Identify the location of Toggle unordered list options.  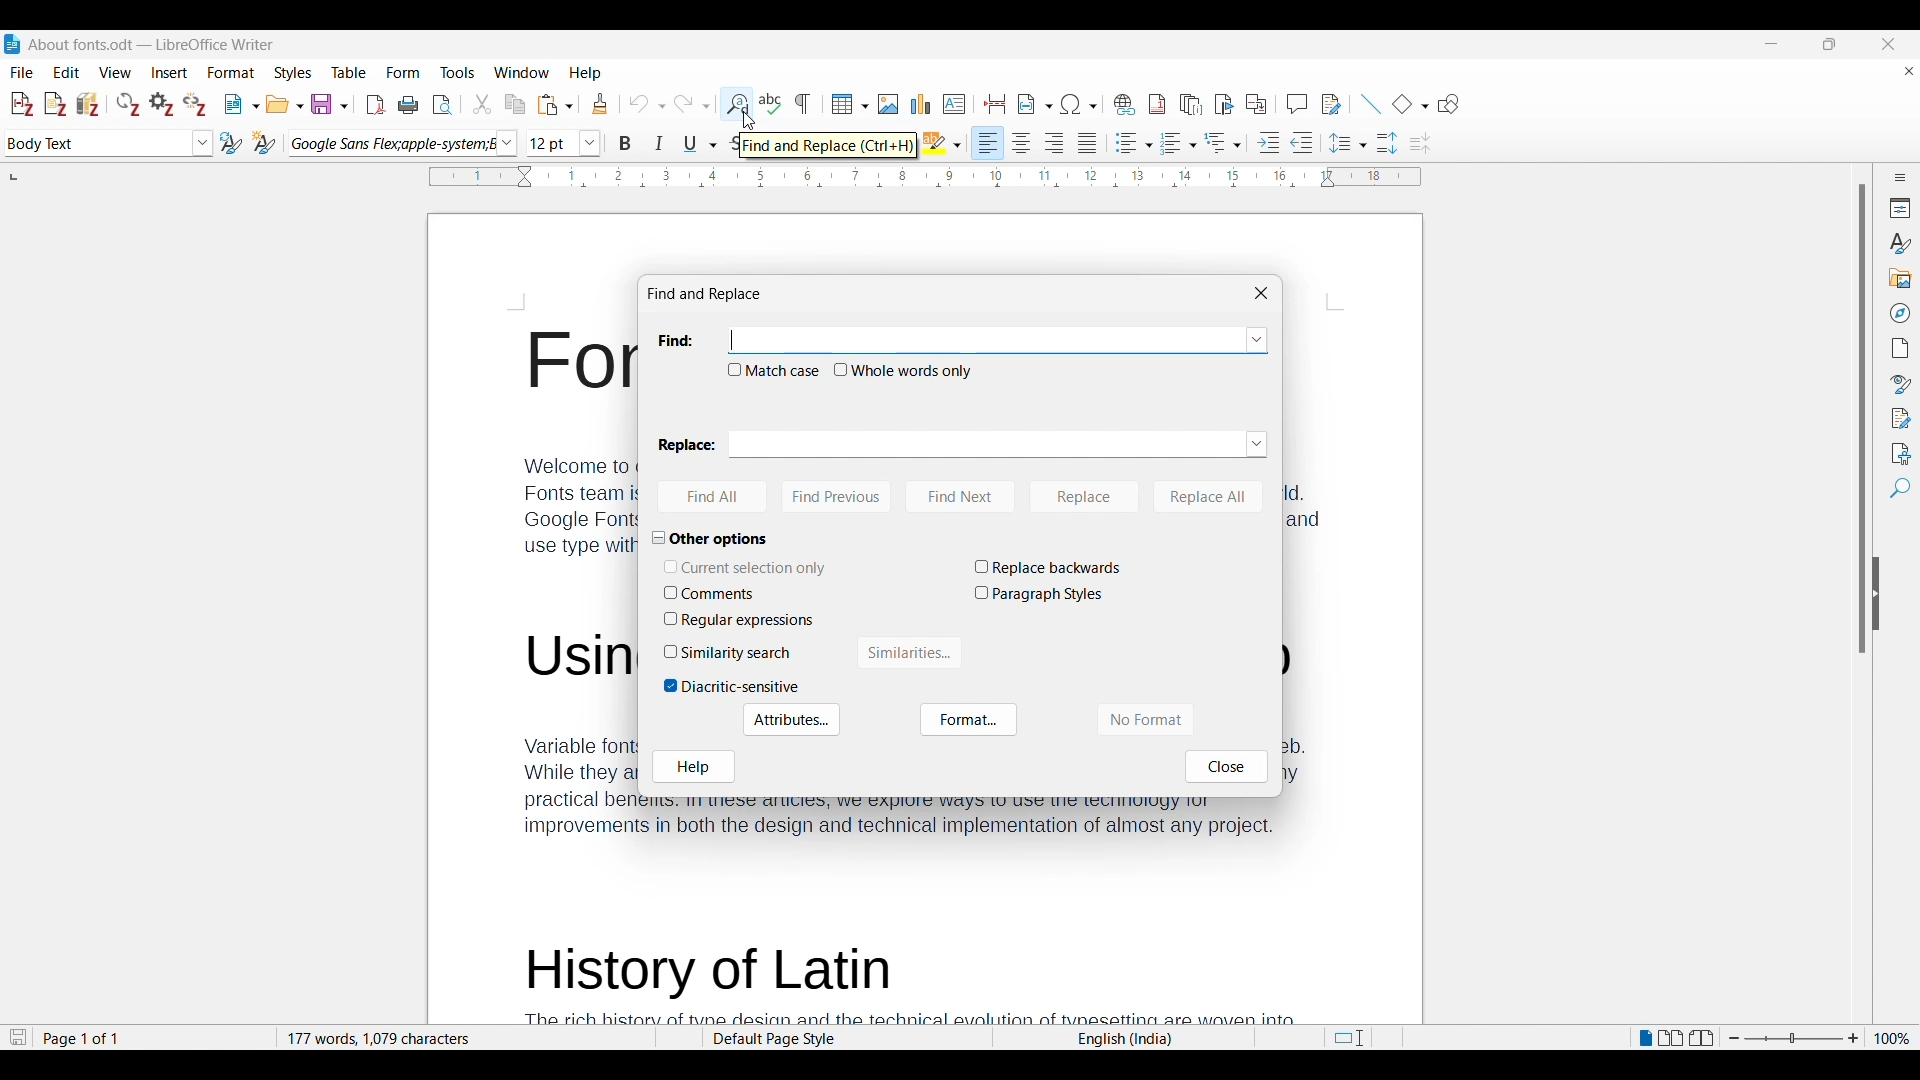
(1133, 143).